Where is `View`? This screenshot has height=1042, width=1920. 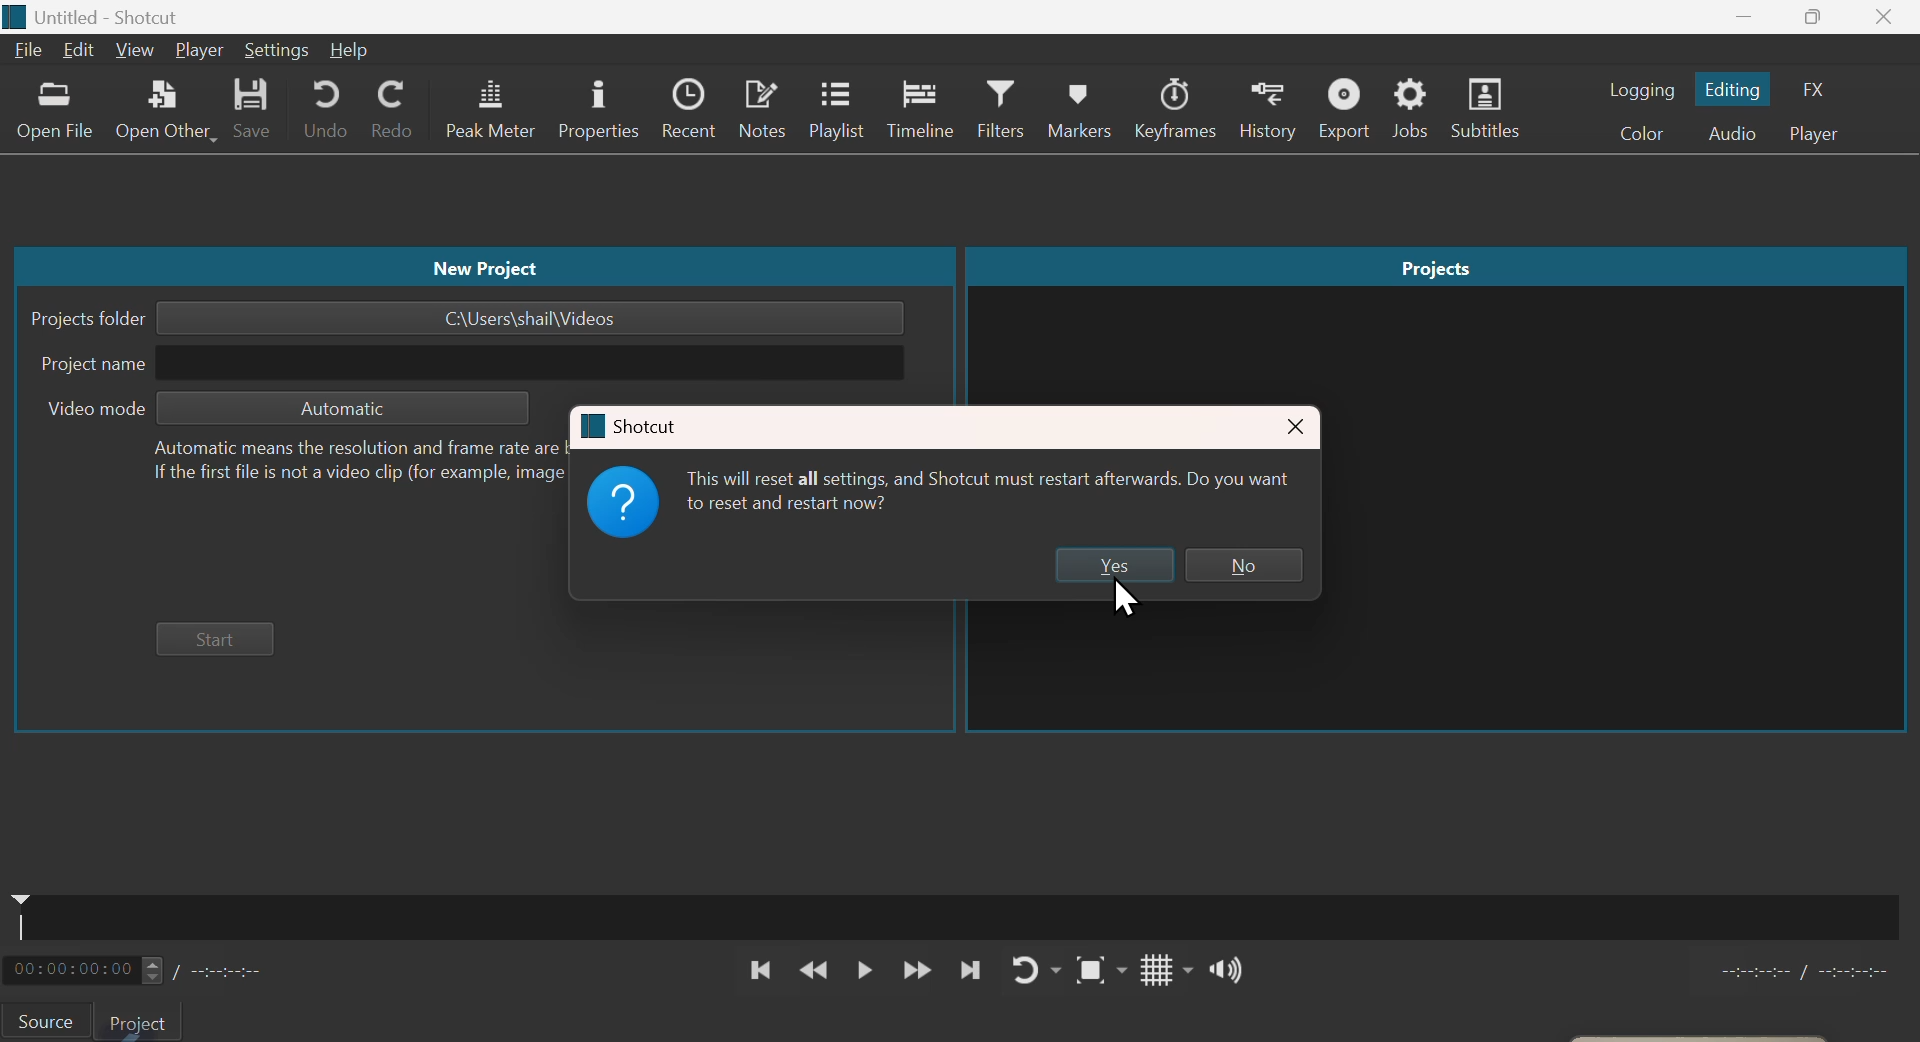
View is located at coordinates (136, 50).